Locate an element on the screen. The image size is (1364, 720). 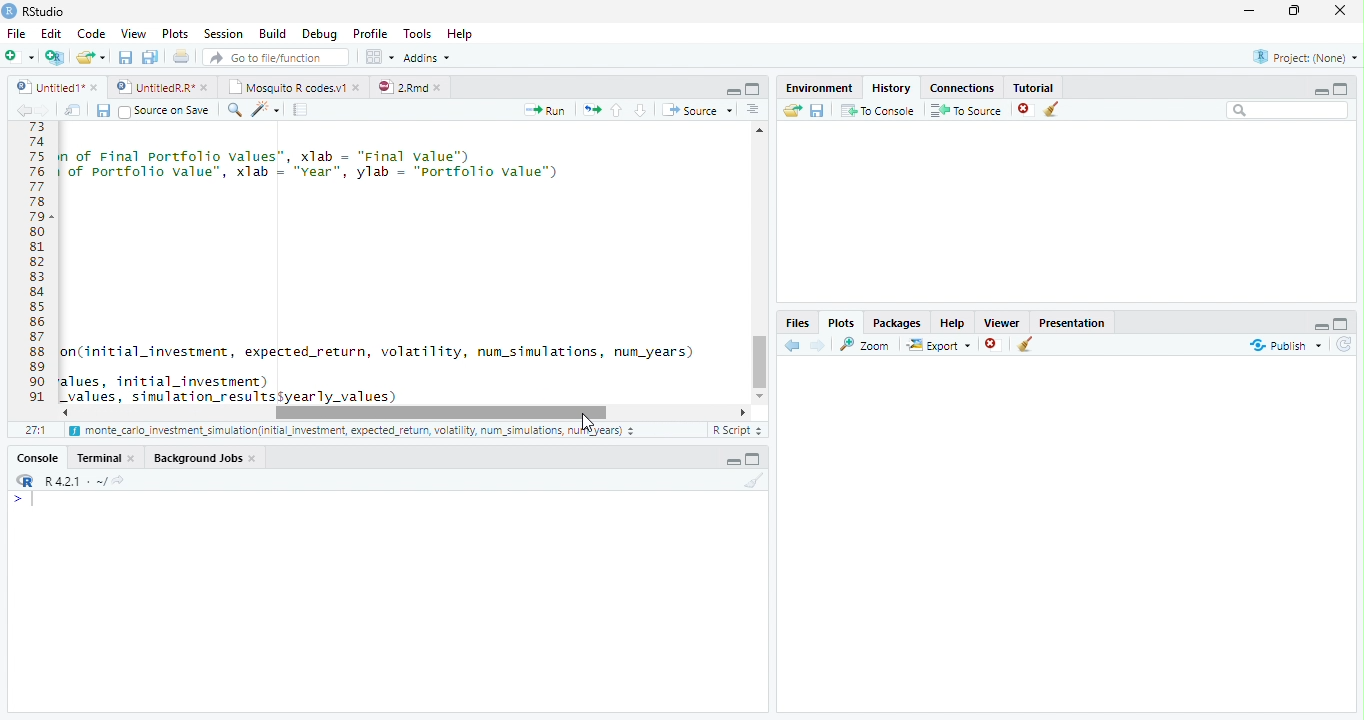
1:1 is located at coordinates (34, 430).